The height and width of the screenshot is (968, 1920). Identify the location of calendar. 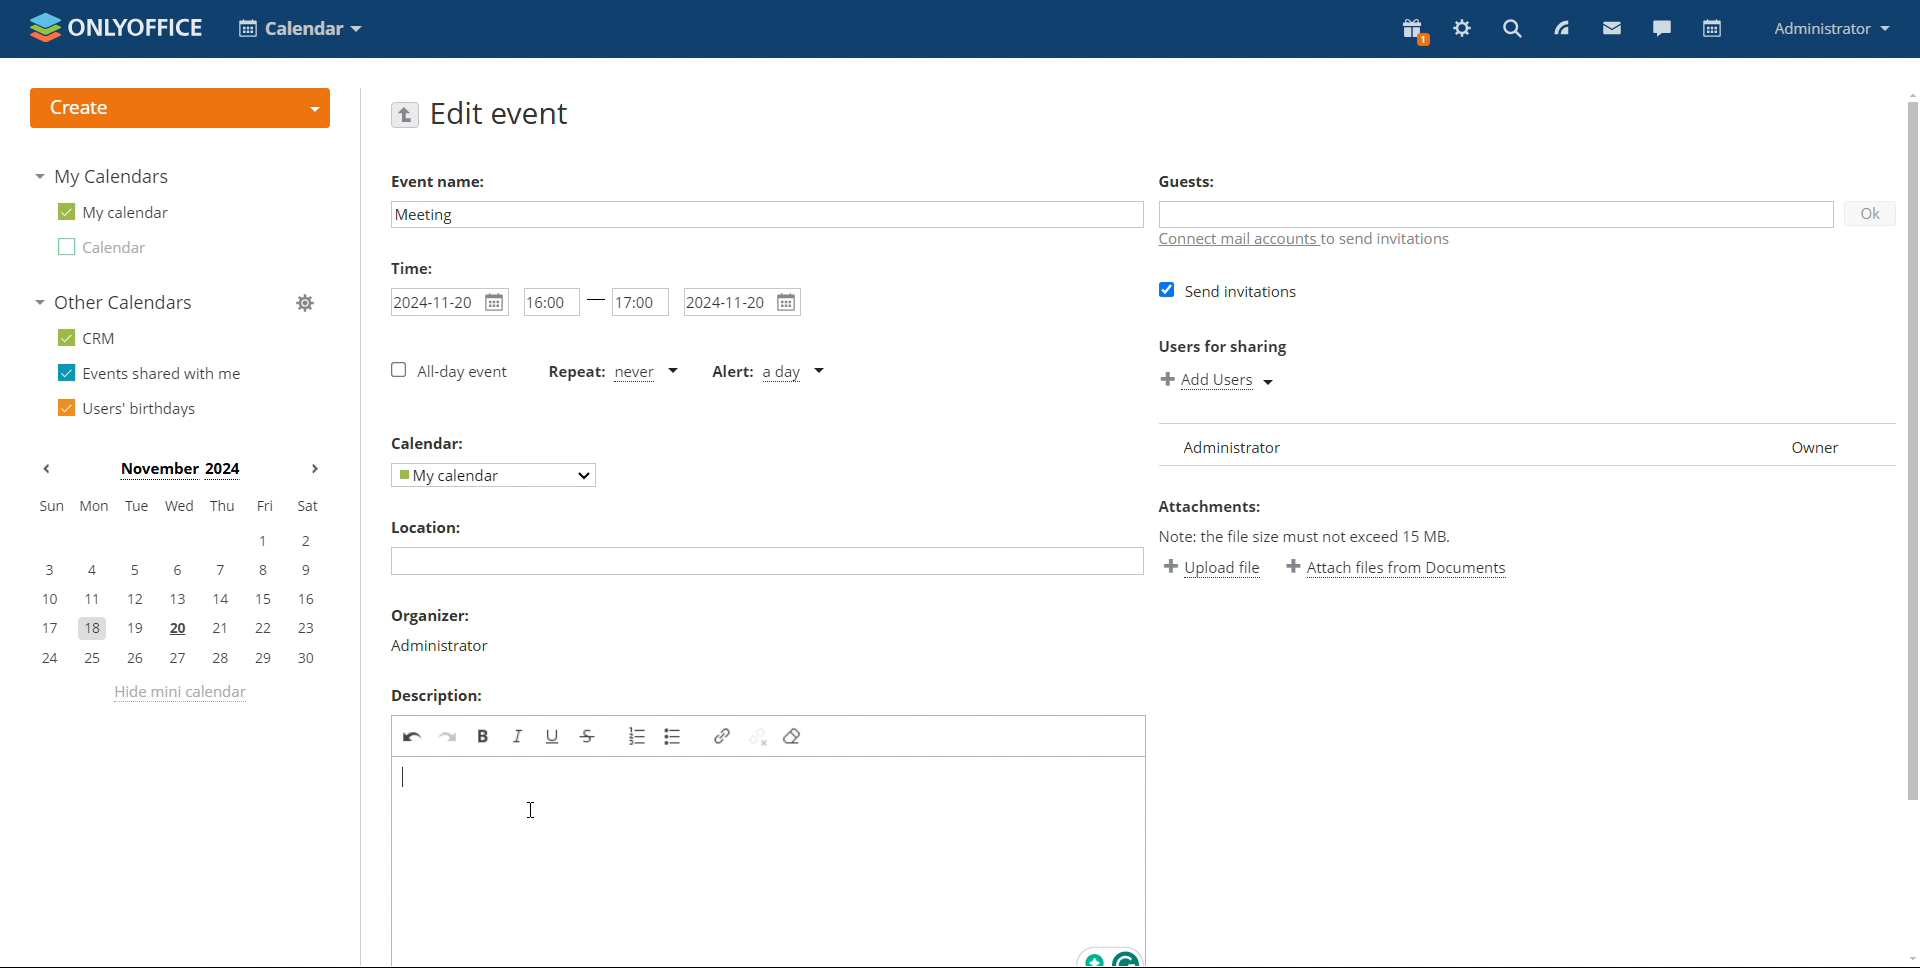
(101, 247).